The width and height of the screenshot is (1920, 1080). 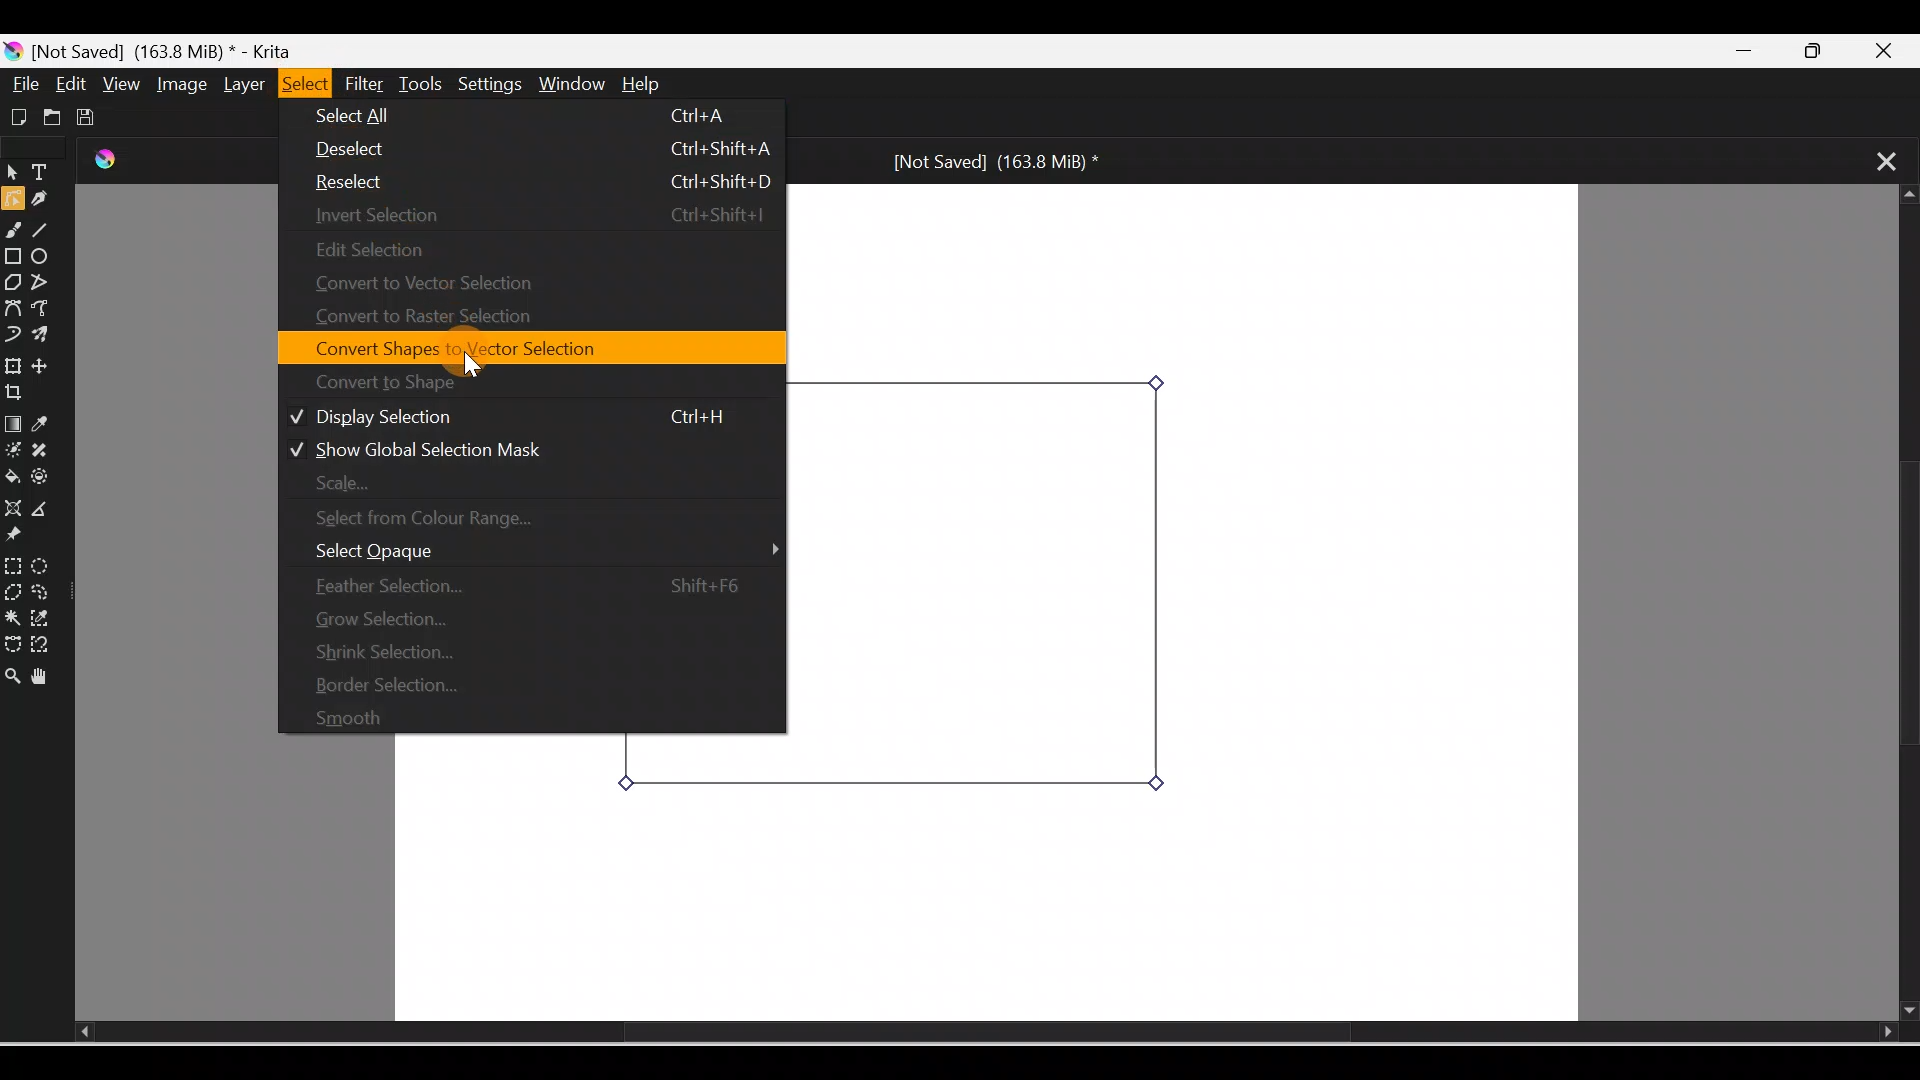 What do you see at coordinates (47, 233) in the screenshot?
I see `Line` at bounding box center [47, 233].